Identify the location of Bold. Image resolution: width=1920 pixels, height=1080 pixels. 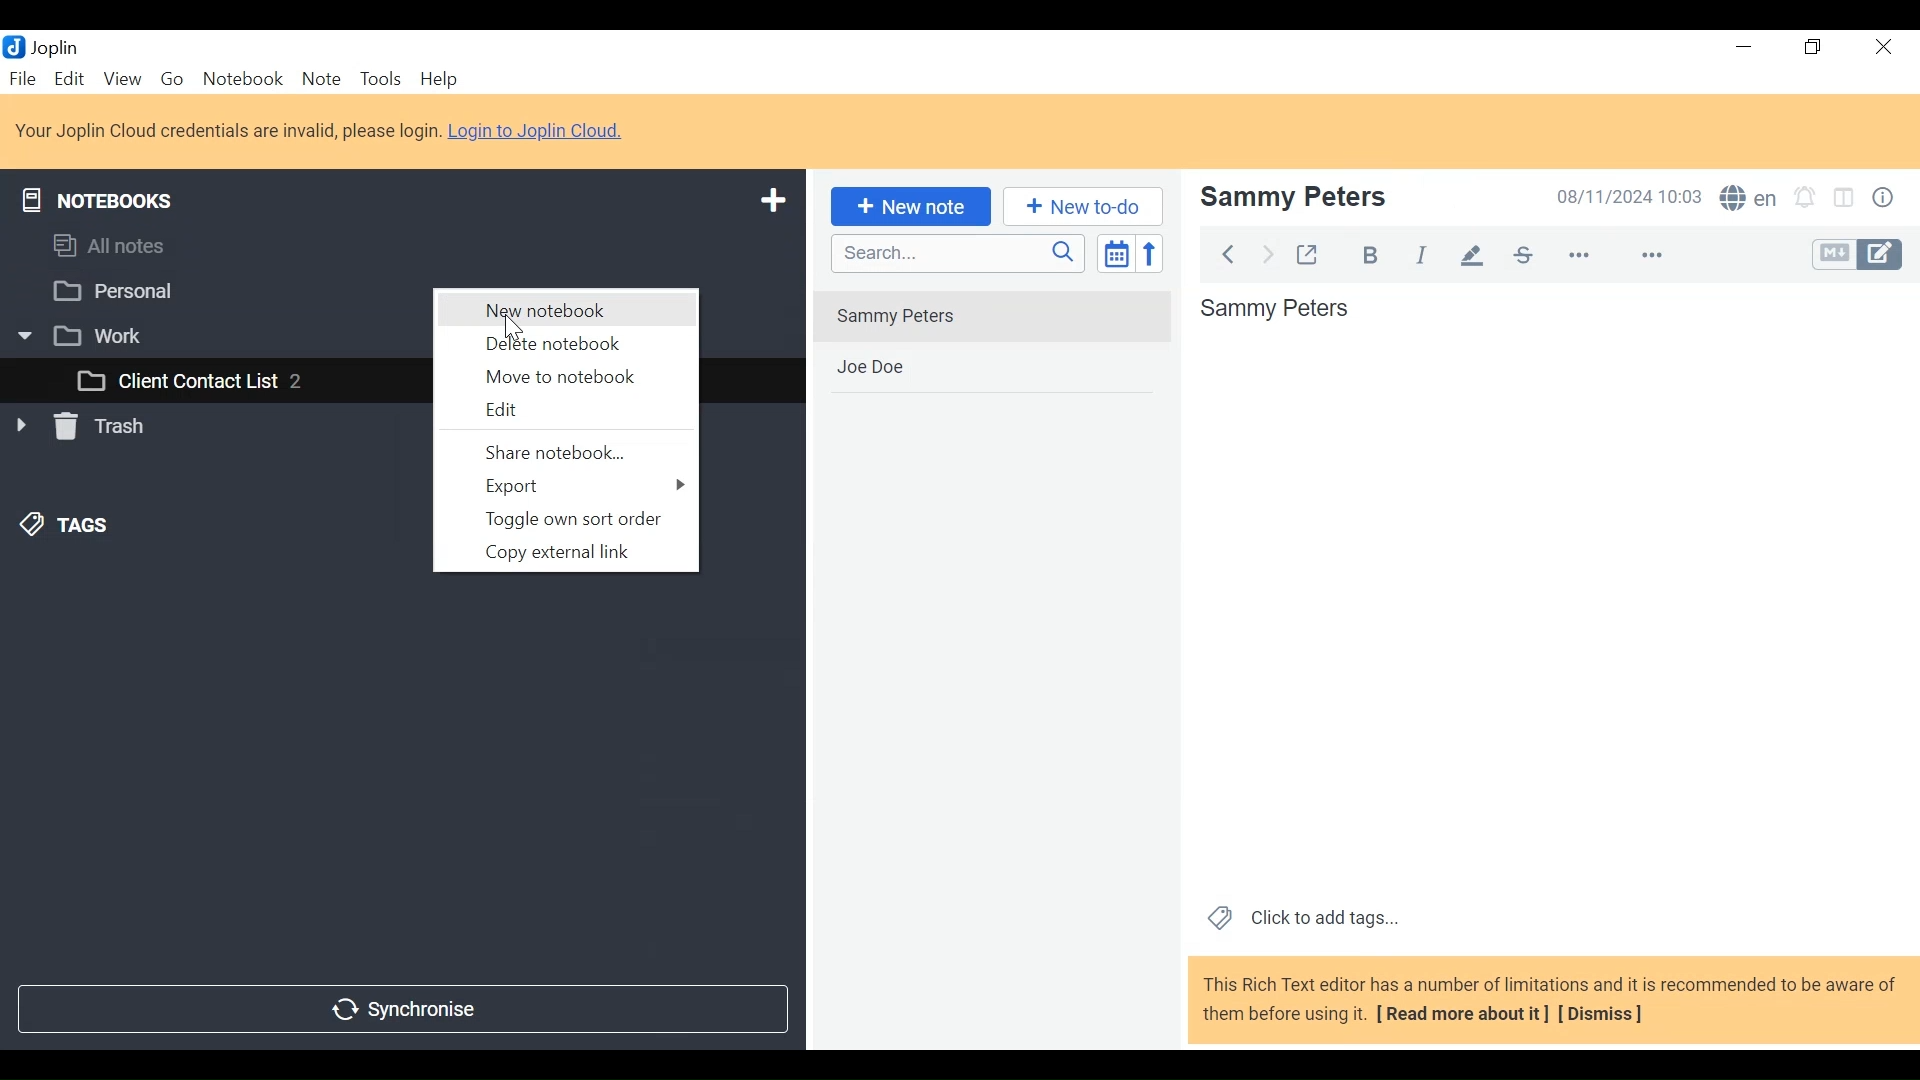
(1371, 256).